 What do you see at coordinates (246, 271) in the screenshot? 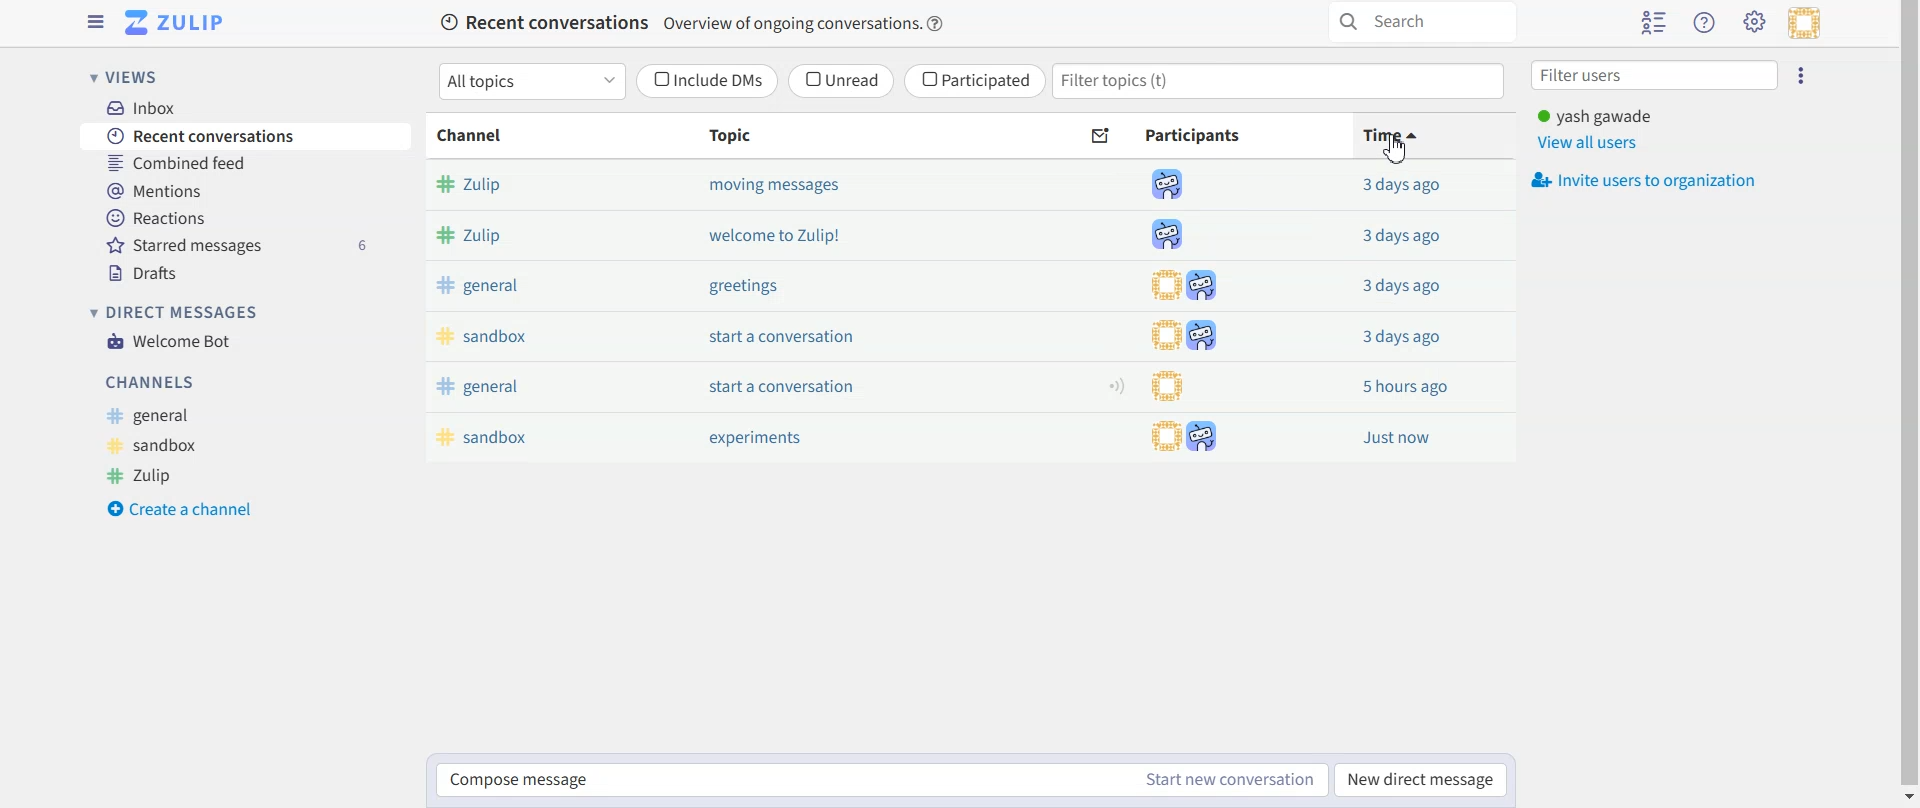
I see `Drafts` at bounding box center [246, 271].